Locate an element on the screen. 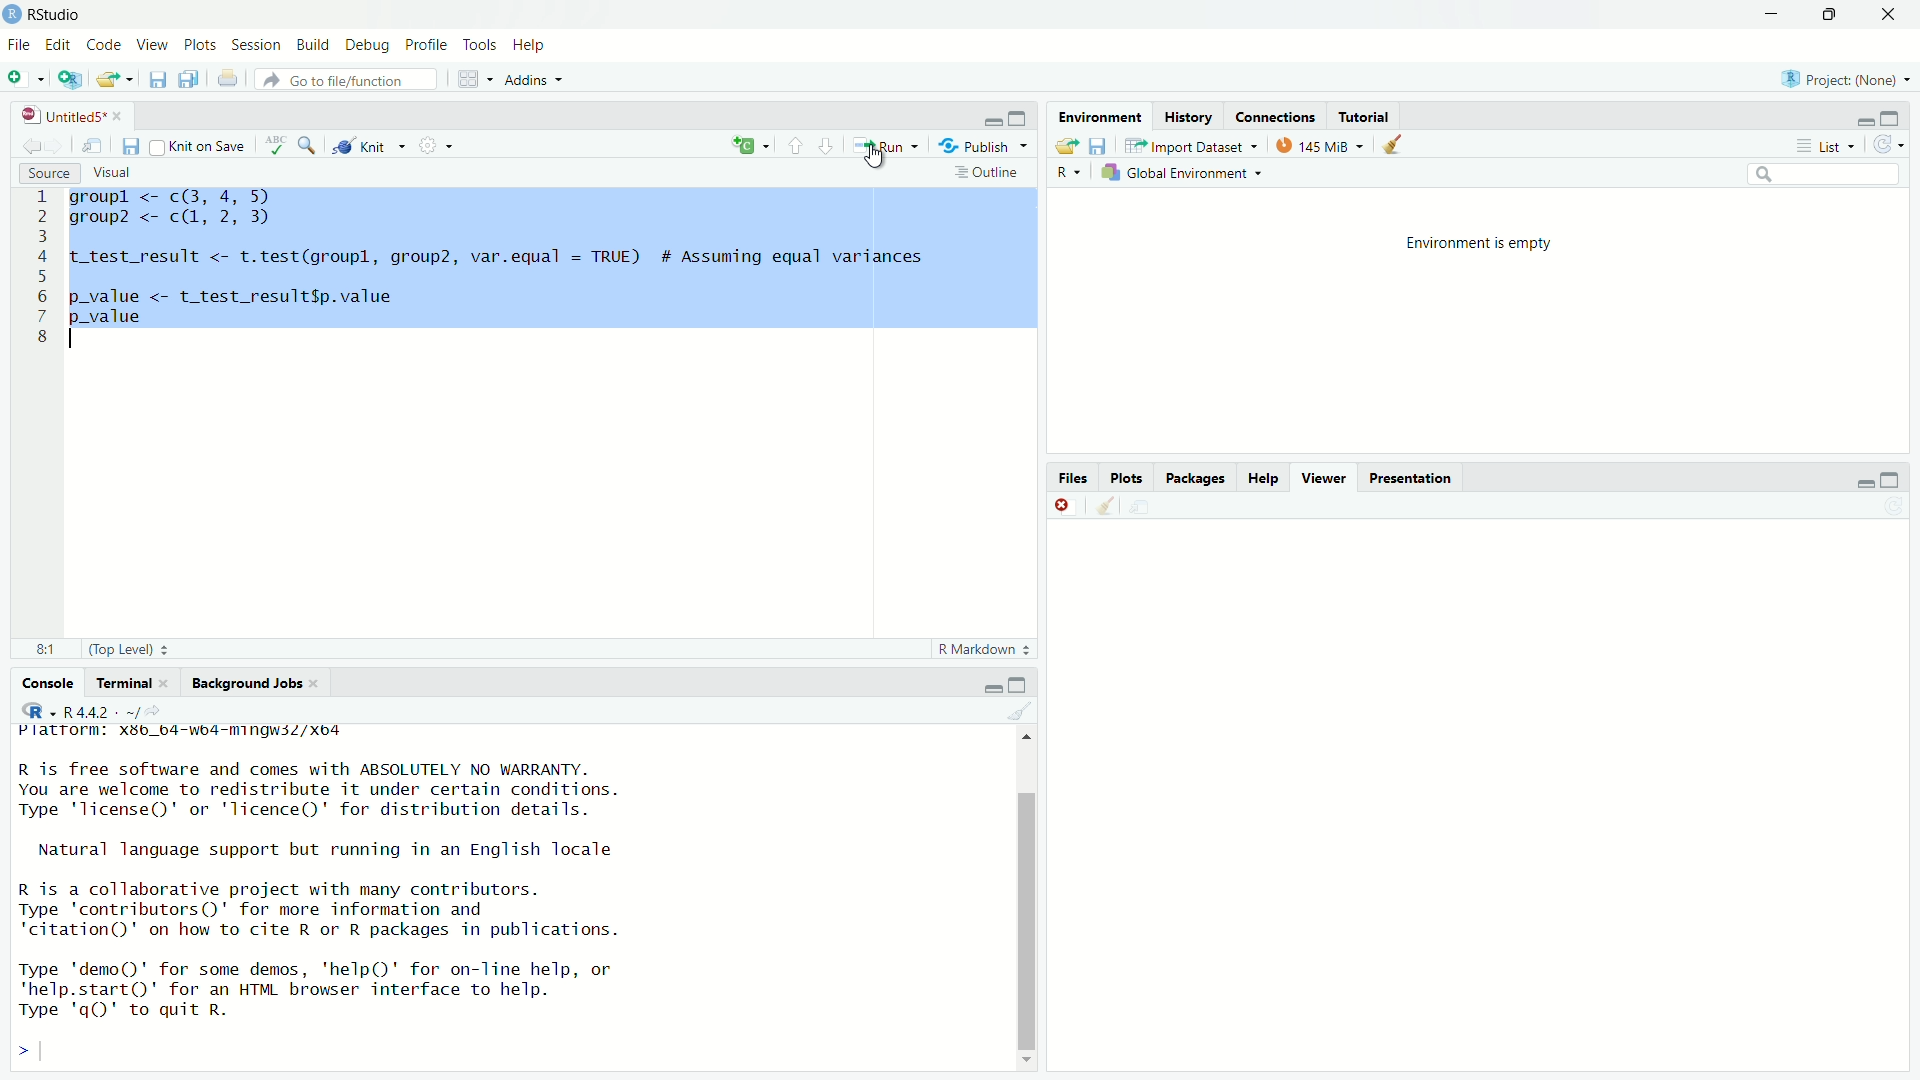 This screenshot has width=1920, height=1080. load workspace is located at coordinates (1065, 145).